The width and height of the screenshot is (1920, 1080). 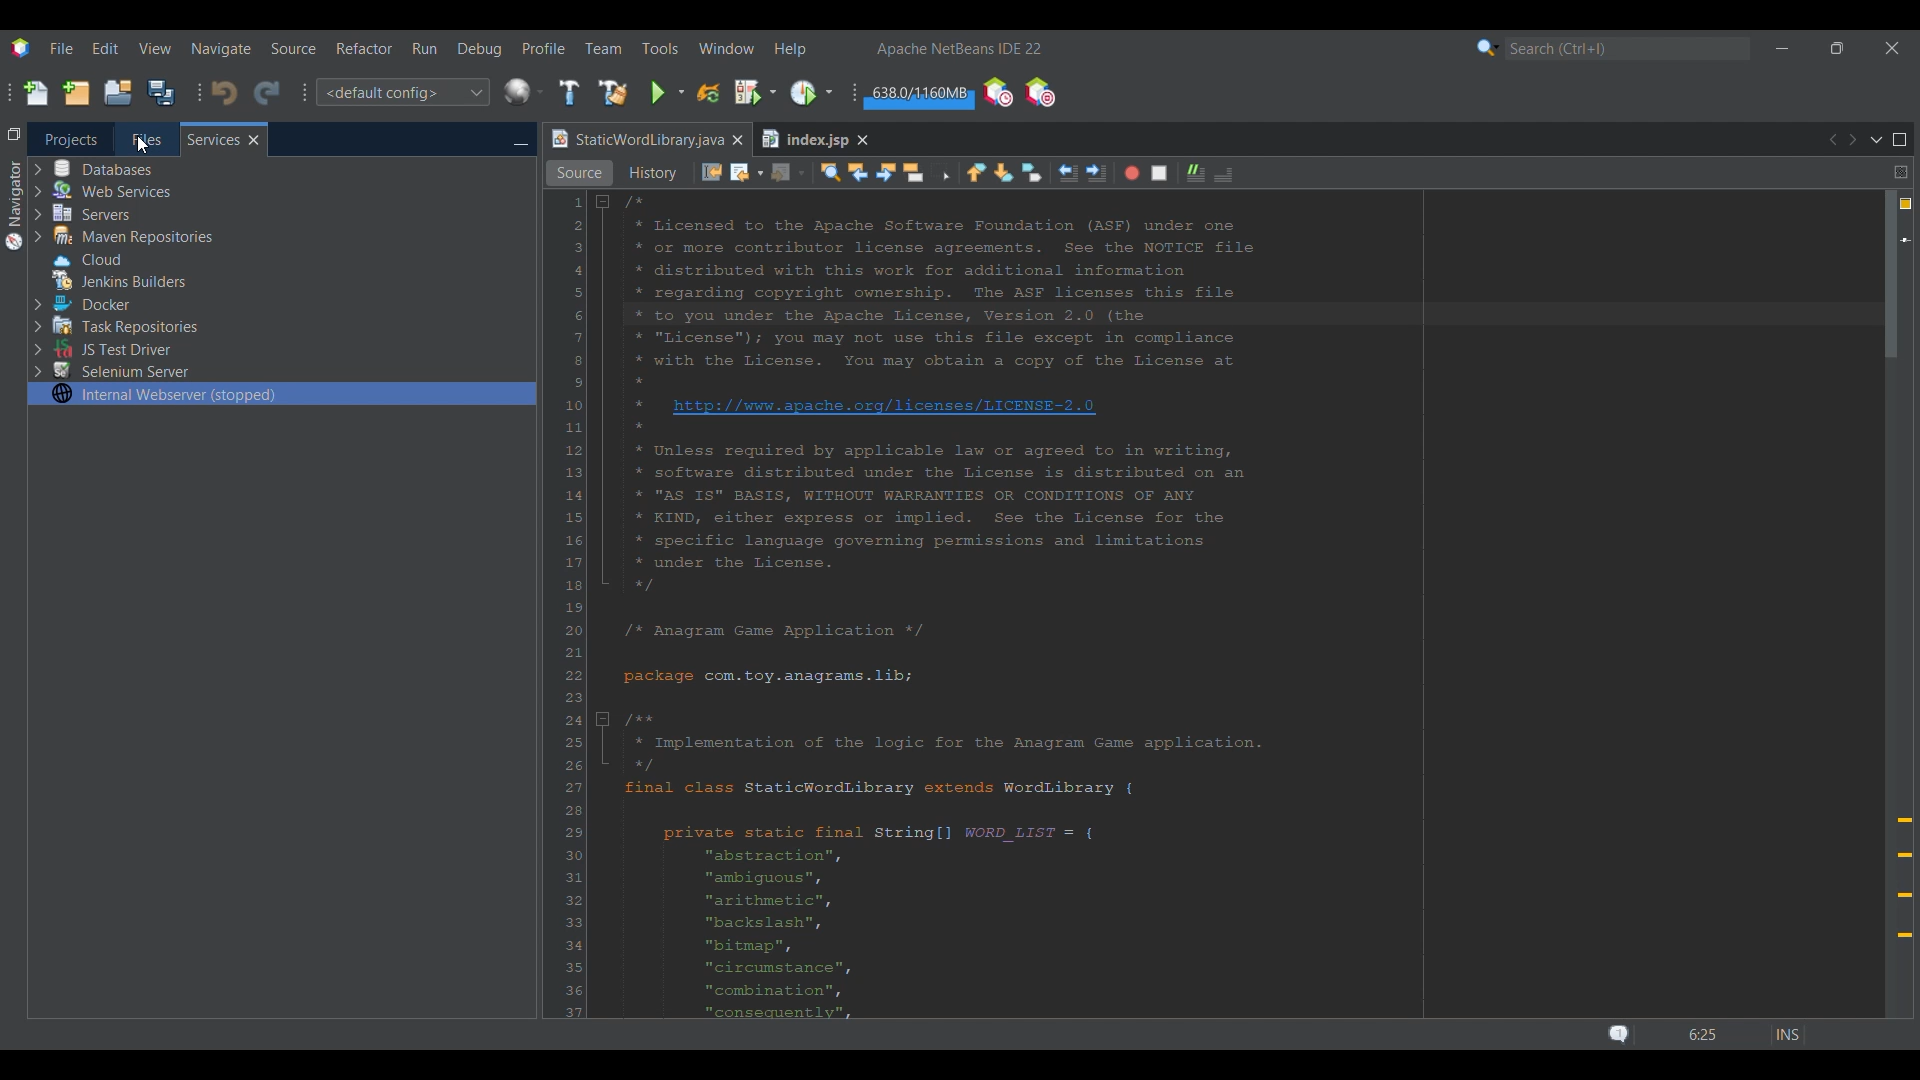 I want to click on Navigate menu, so click(x=221, y=49).